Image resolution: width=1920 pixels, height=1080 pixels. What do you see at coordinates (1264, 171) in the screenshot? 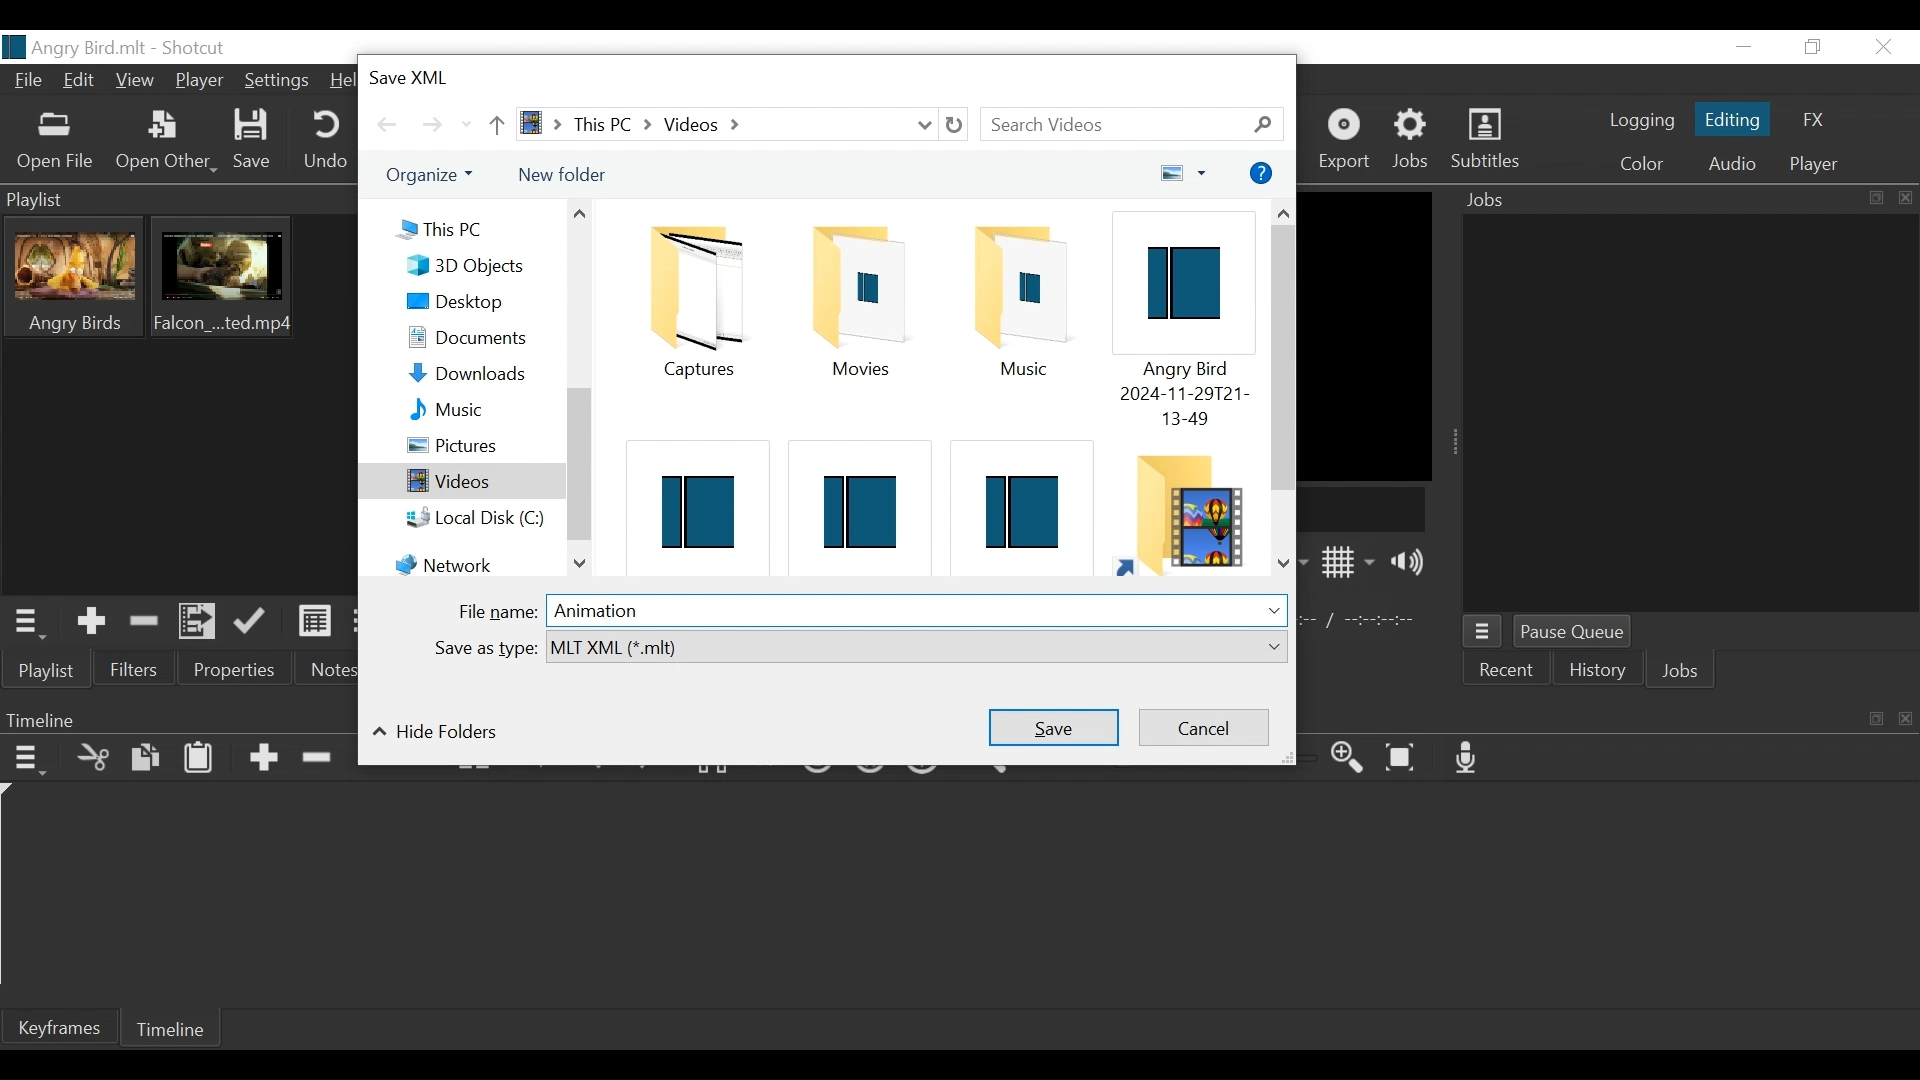
I see `More options` at bounding box center [1264, 171].